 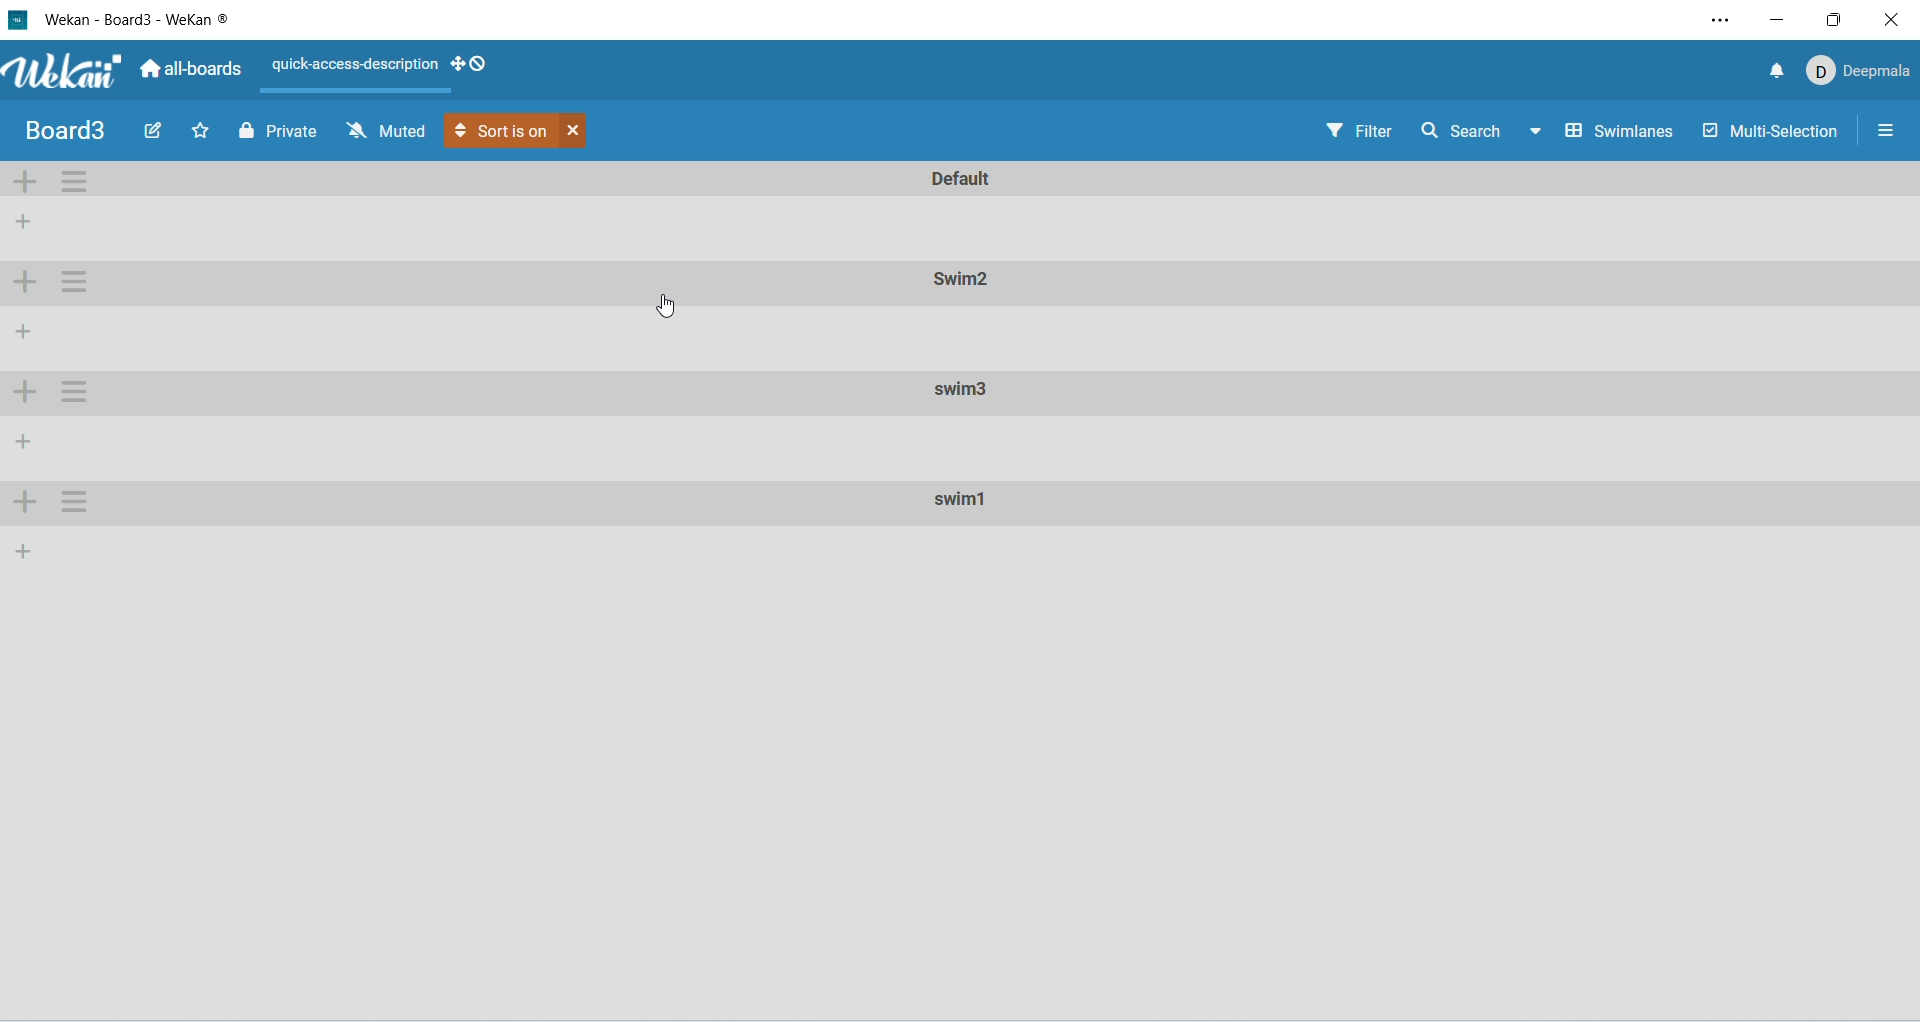 What do you see at coordinates (71, 131) in the screenshot?
I see `board title` at bounding box center [71, 131].